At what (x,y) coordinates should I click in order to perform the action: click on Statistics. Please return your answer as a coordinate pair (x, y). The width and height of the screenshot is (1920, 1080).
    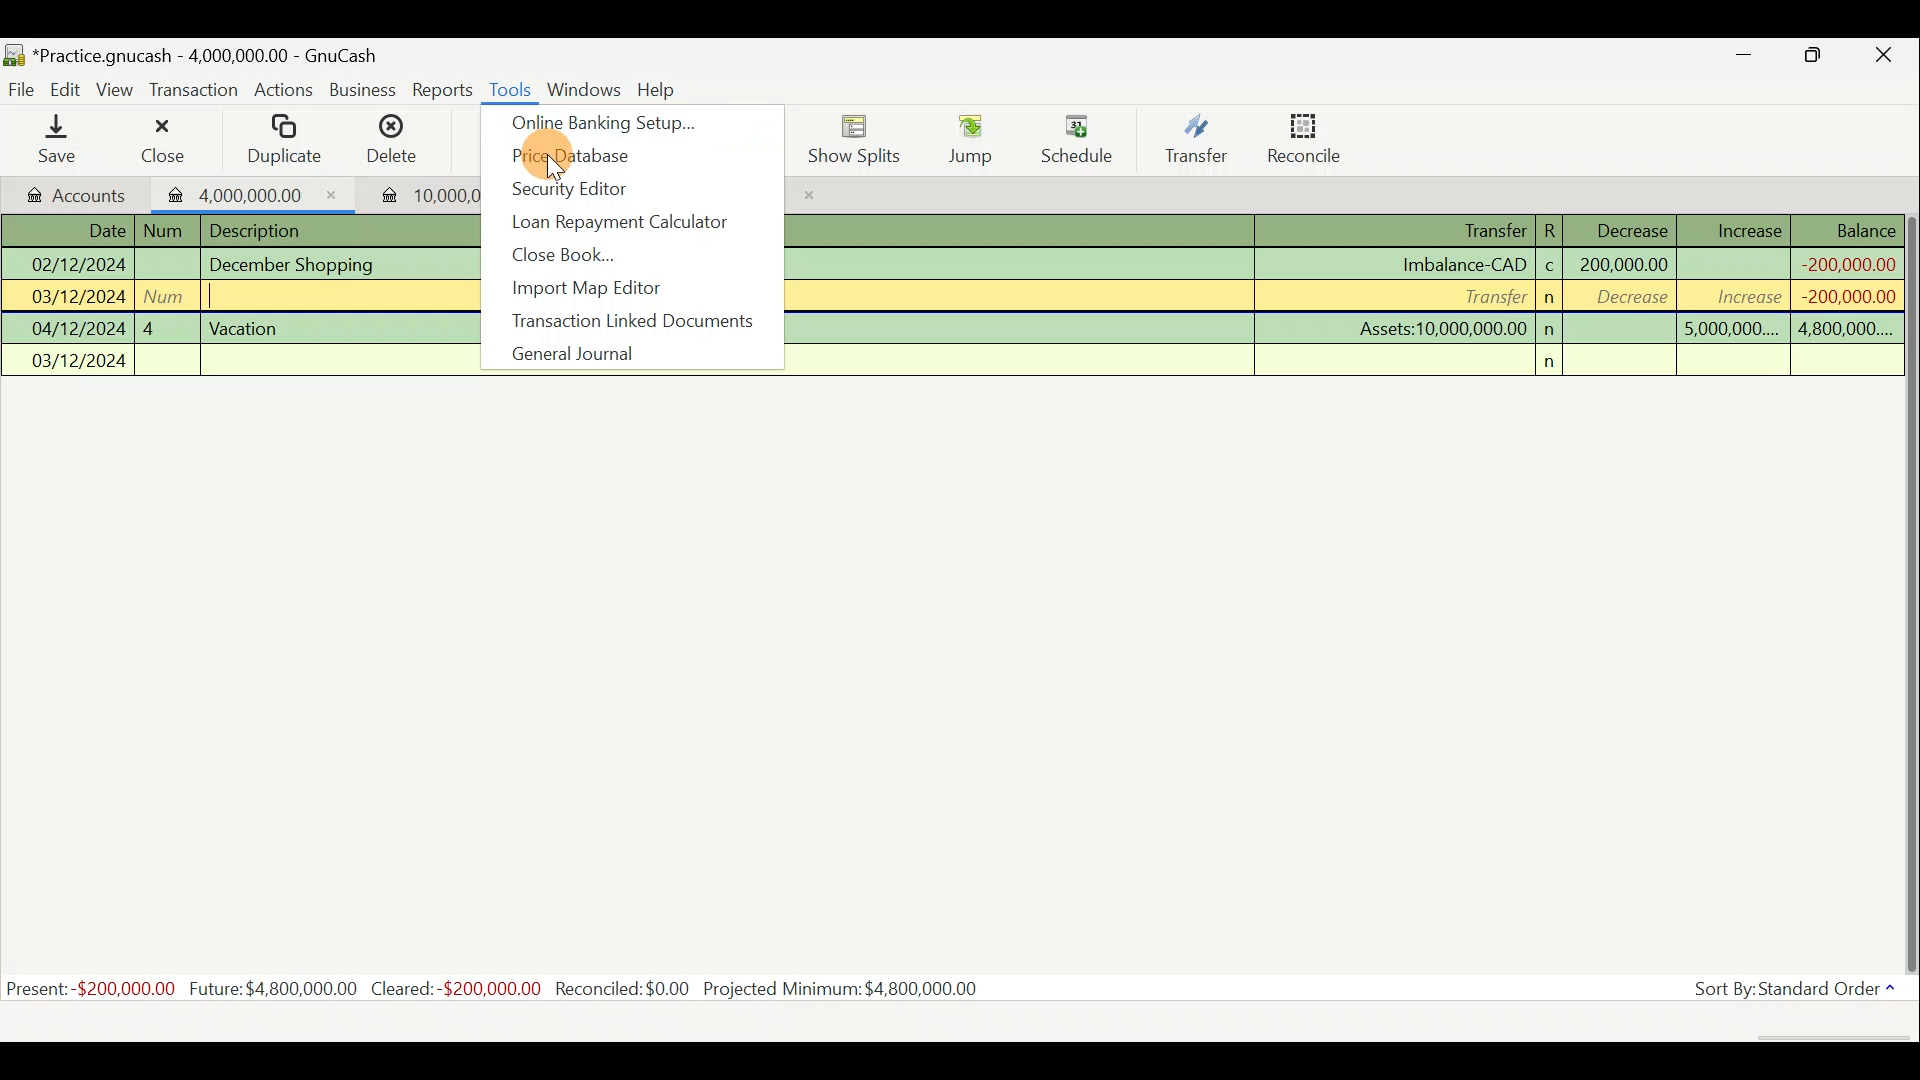
    Looking at the image, I should click on (526, 989).